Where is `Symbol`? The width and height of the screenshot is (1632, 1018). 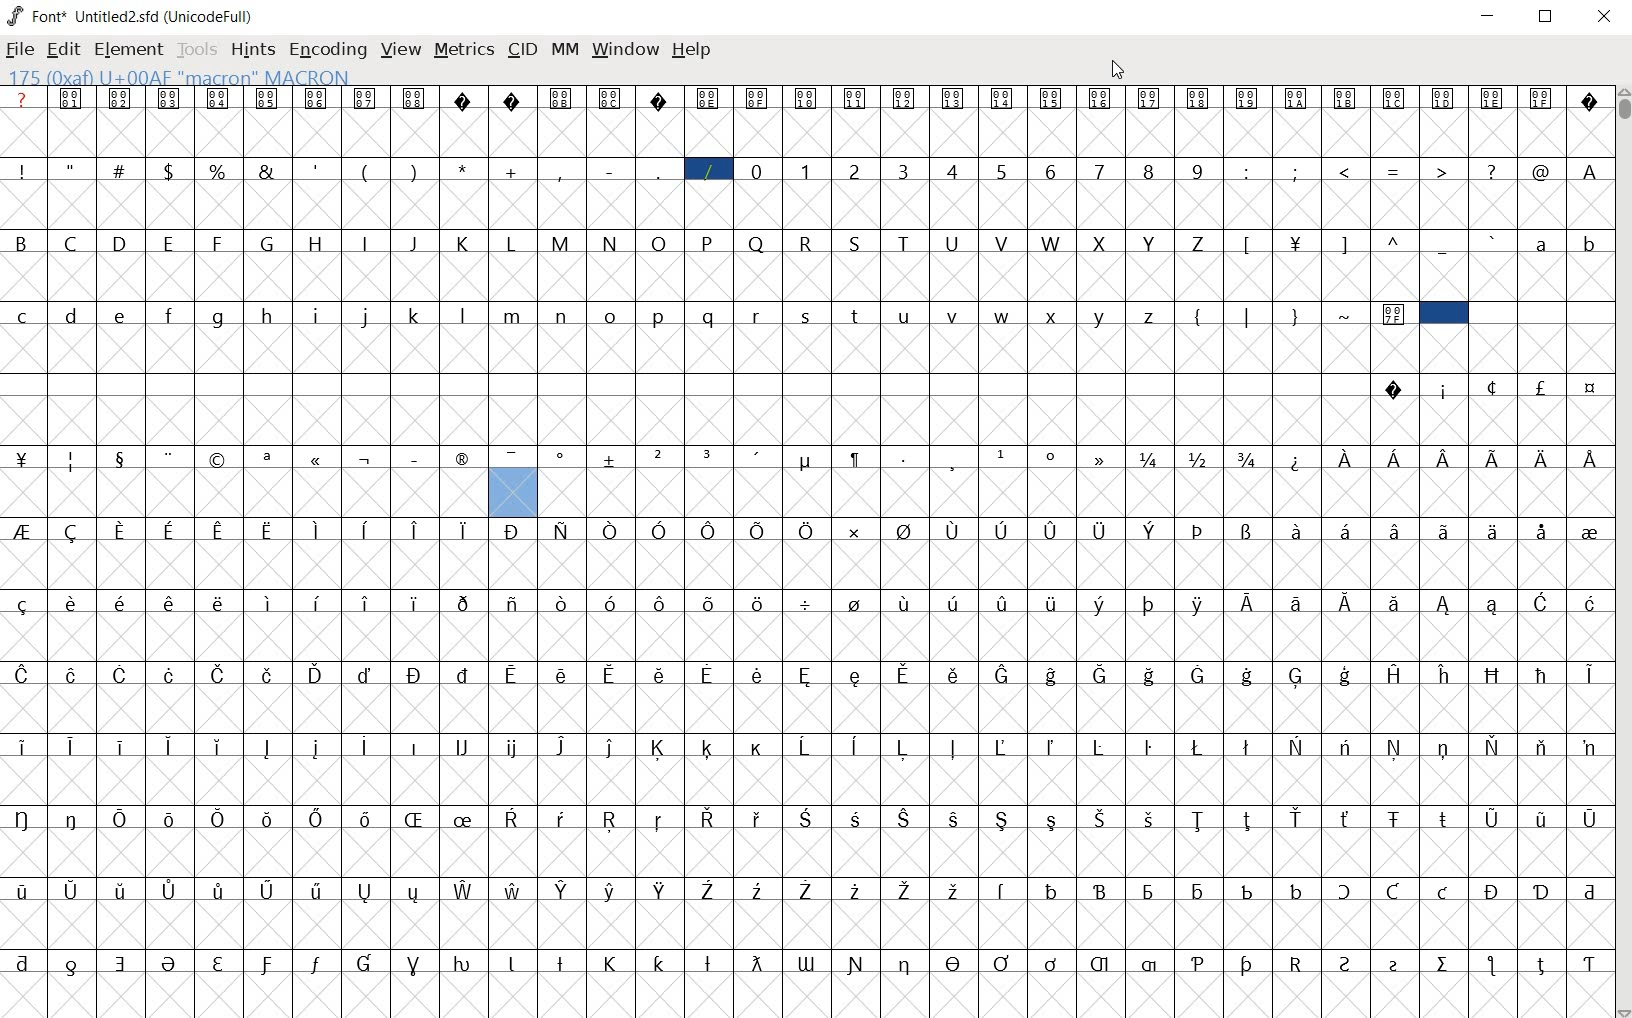
Symbol is located at coordinates (565, 961).